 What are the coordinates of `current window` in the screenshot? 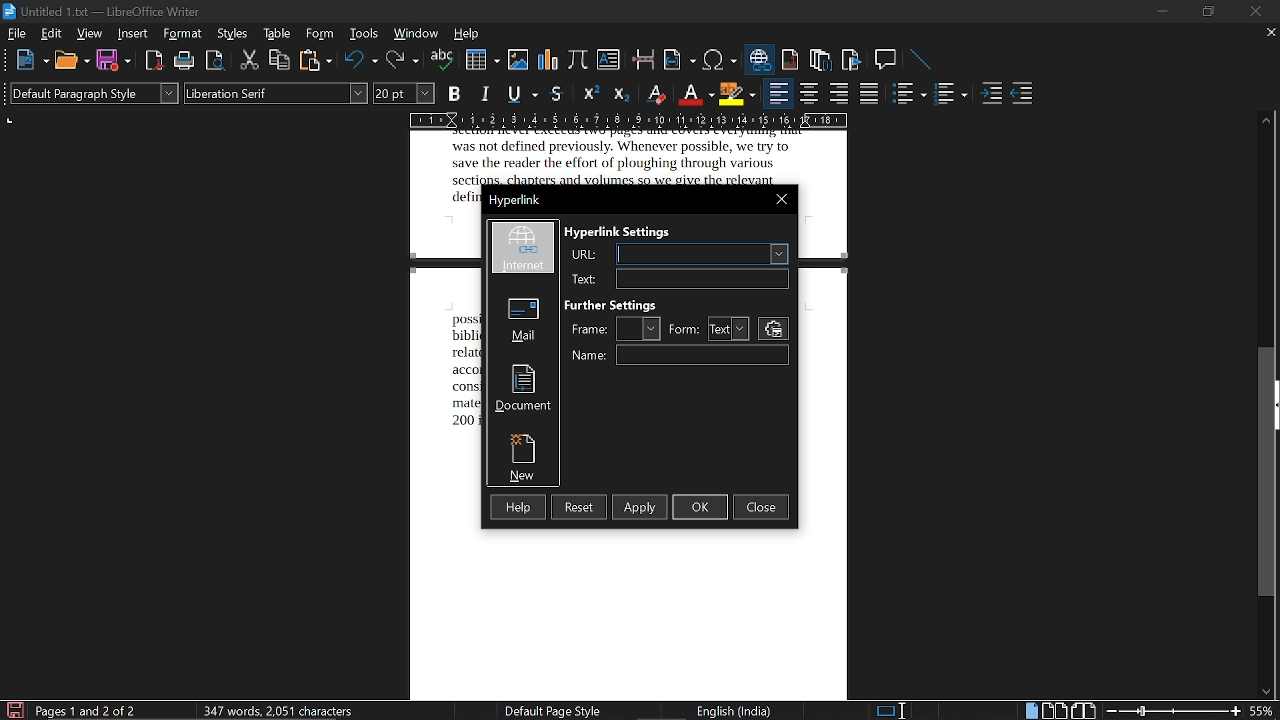 It's located at (516, 200).